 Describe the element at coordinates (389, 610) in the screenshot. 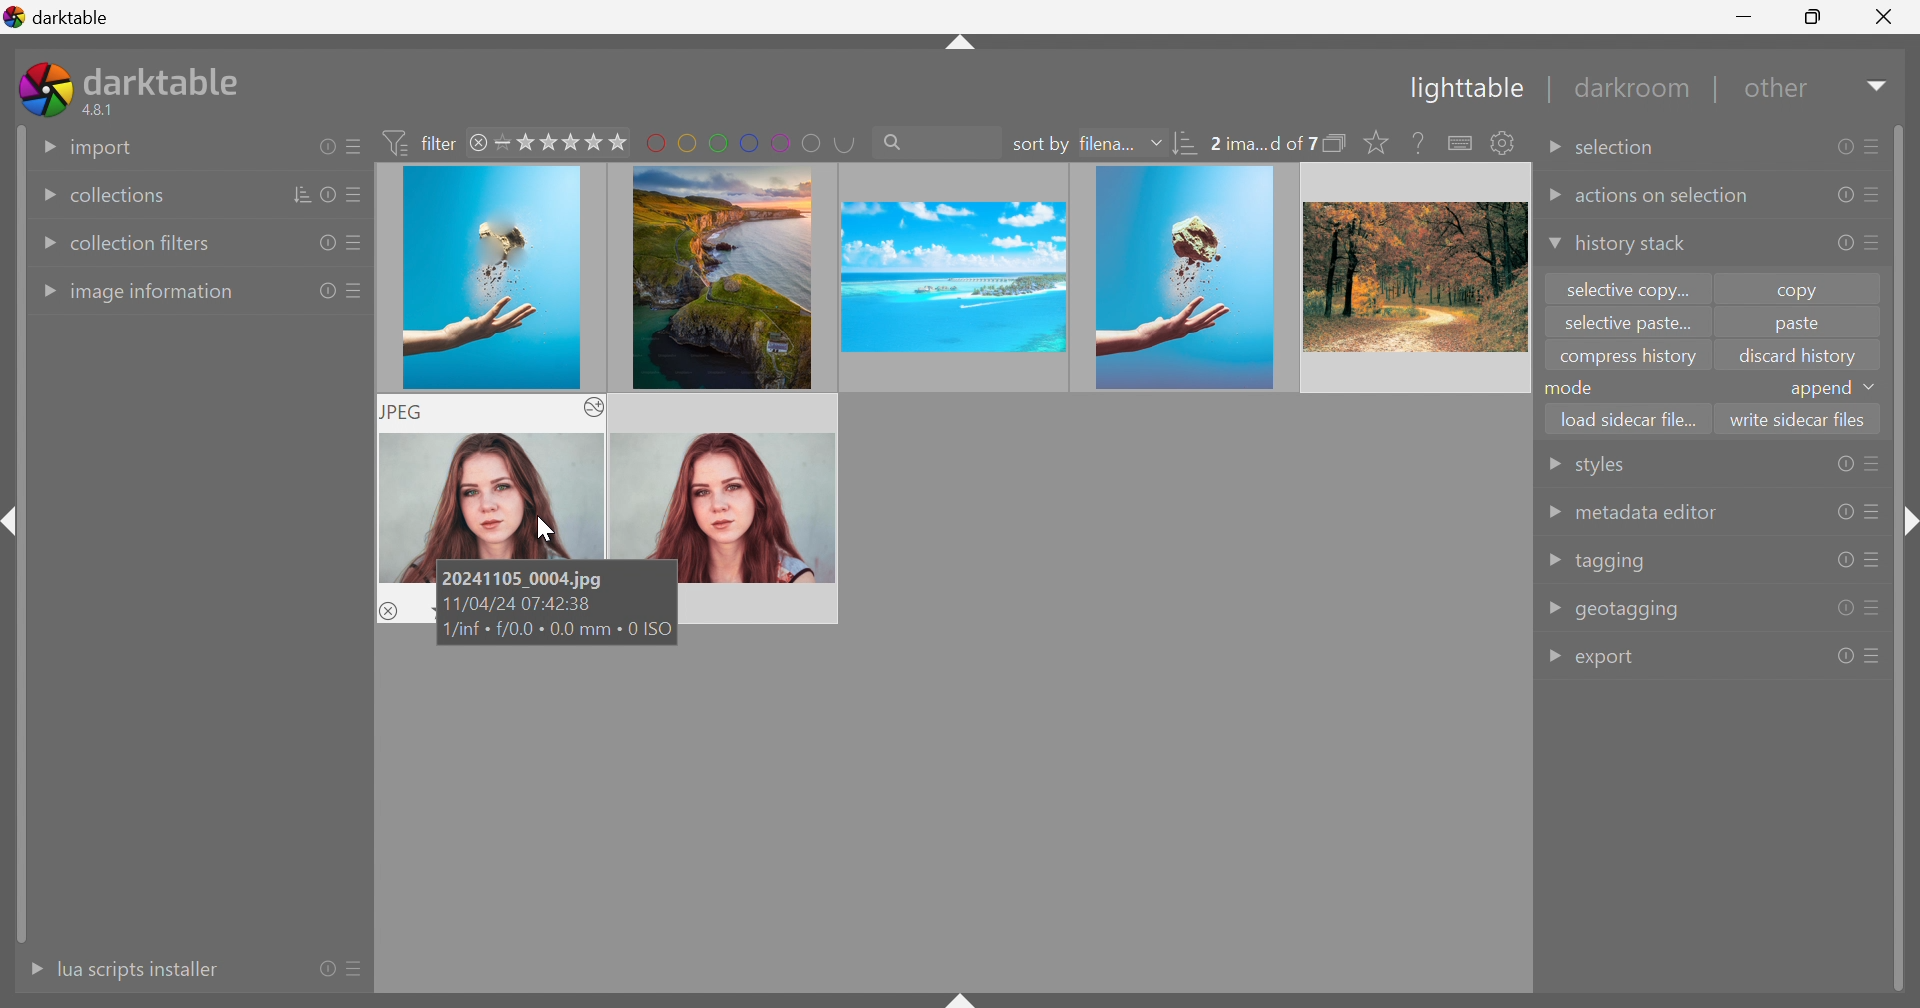

I see `Reject` at that location.